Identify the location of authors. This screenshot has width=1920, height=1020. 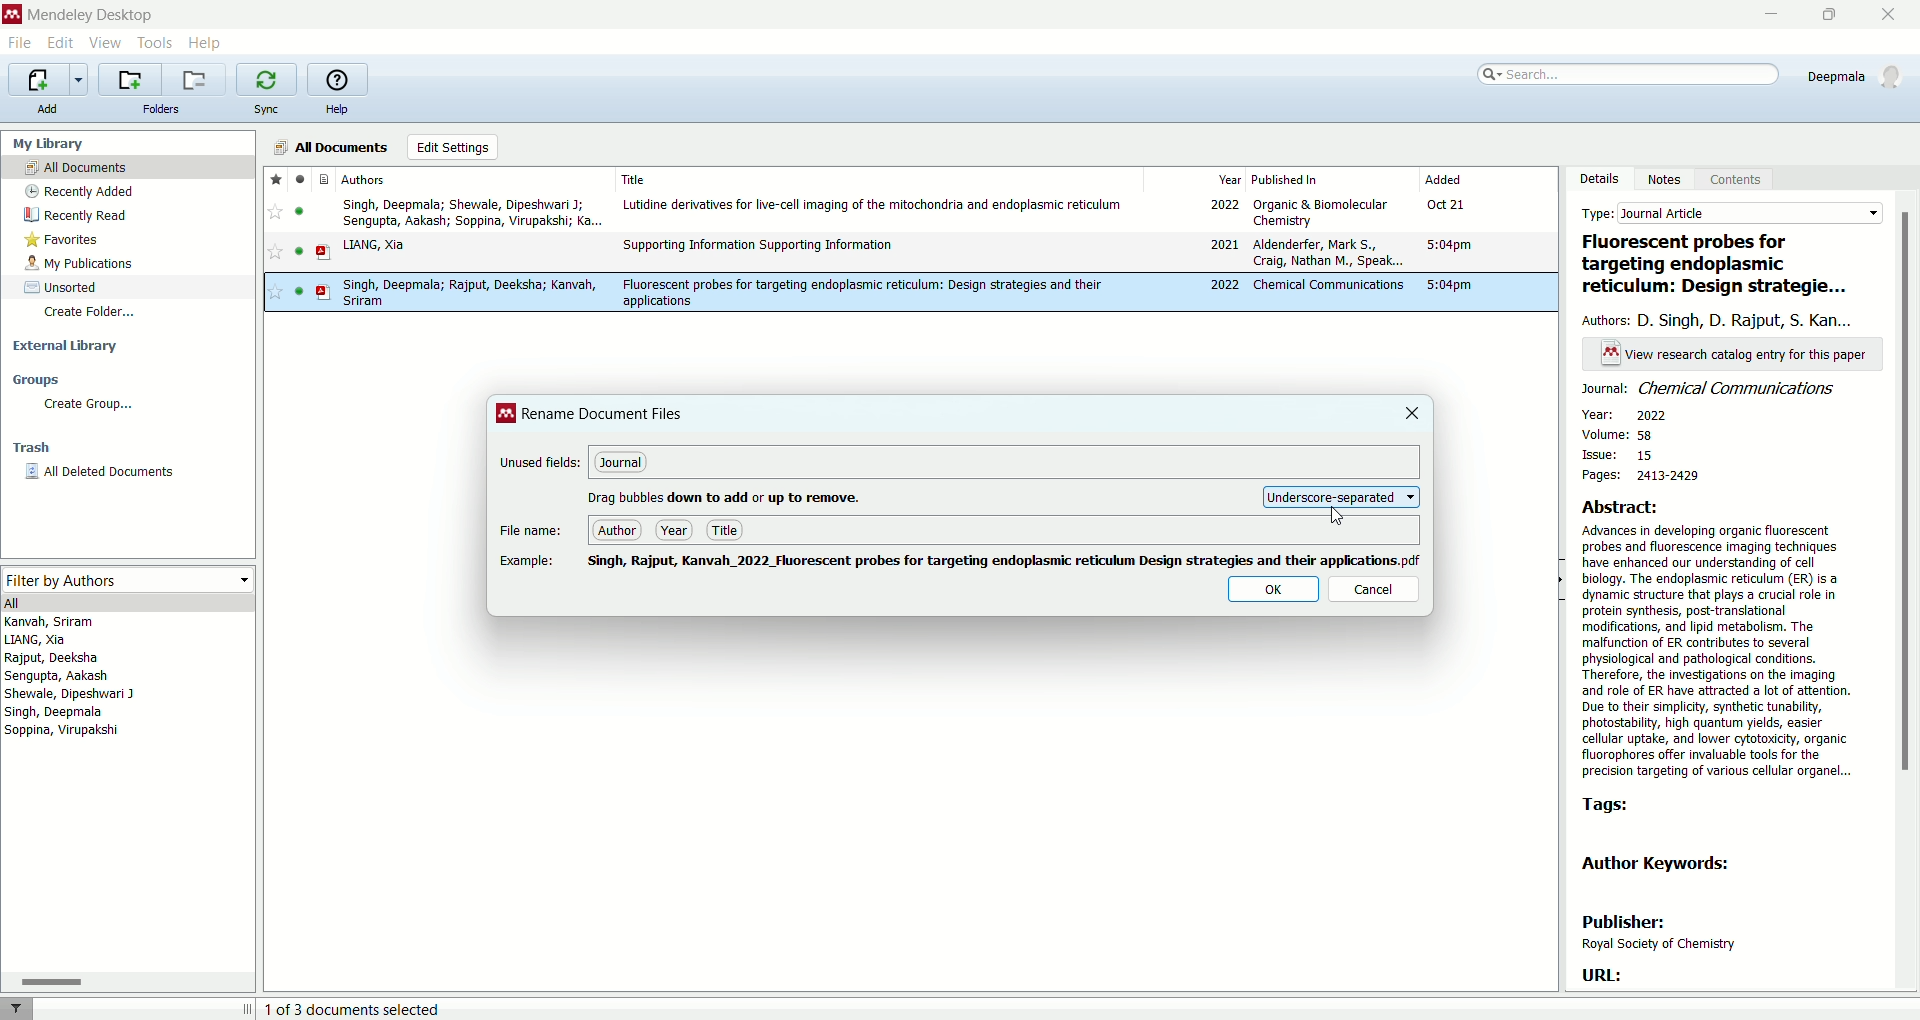
(379, 180).